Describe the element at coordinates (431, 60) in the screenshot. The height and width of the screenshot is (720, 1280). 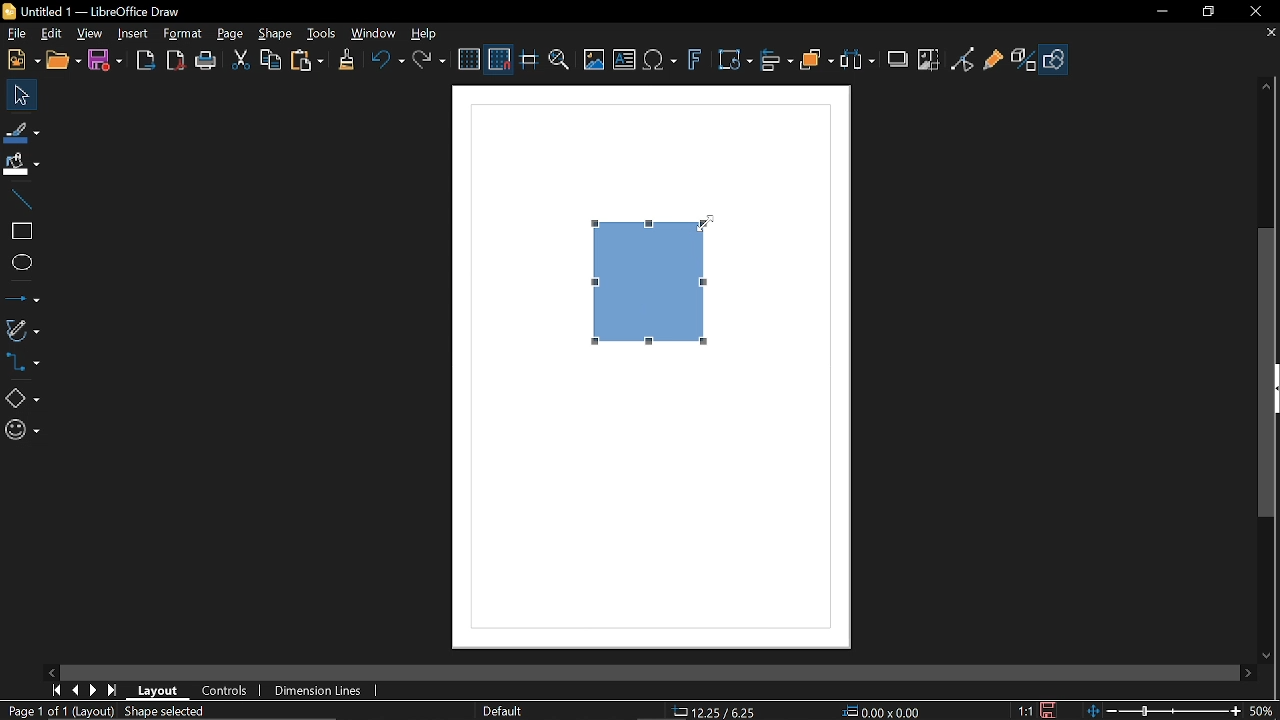
I see `Redo` at that location.